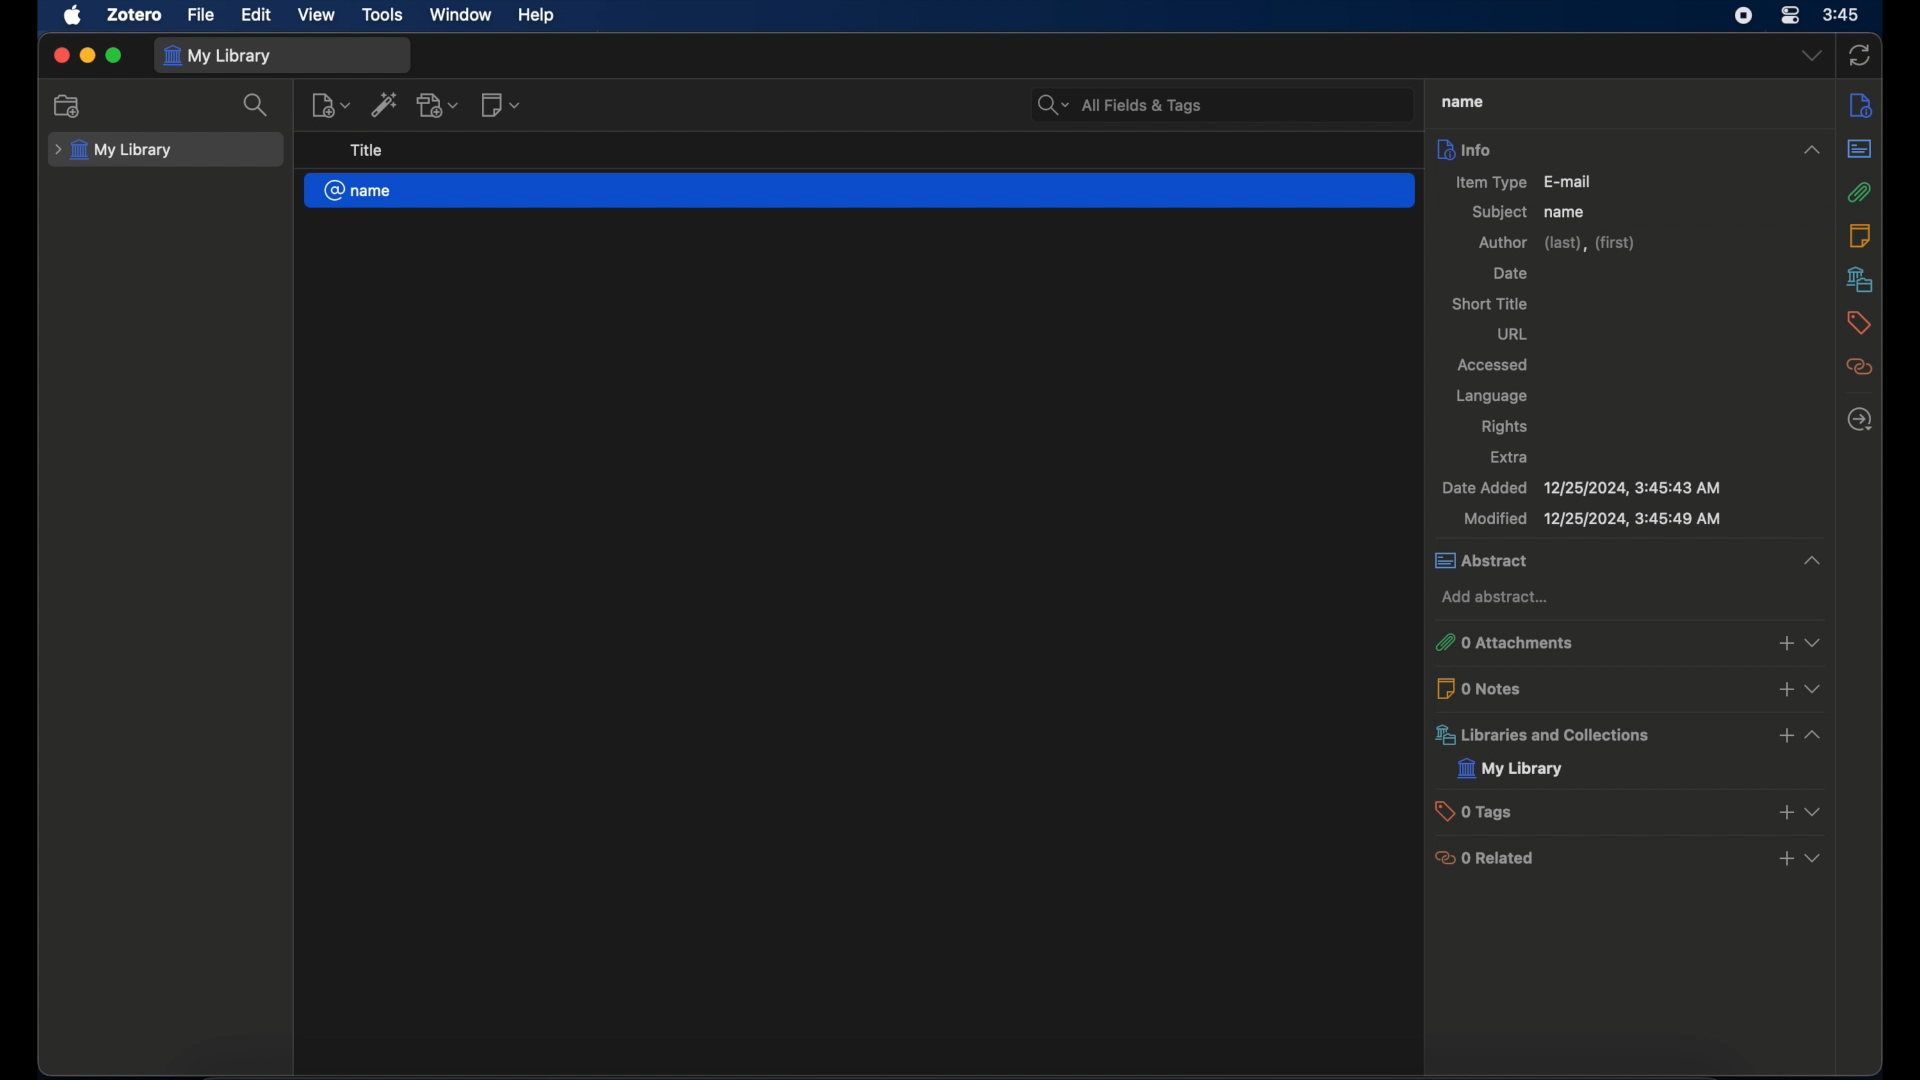 This screenshot has width=1920, height=1080. Describe the element at coordinates (68, 106) in the screenshot. I see `new collection` at that location.